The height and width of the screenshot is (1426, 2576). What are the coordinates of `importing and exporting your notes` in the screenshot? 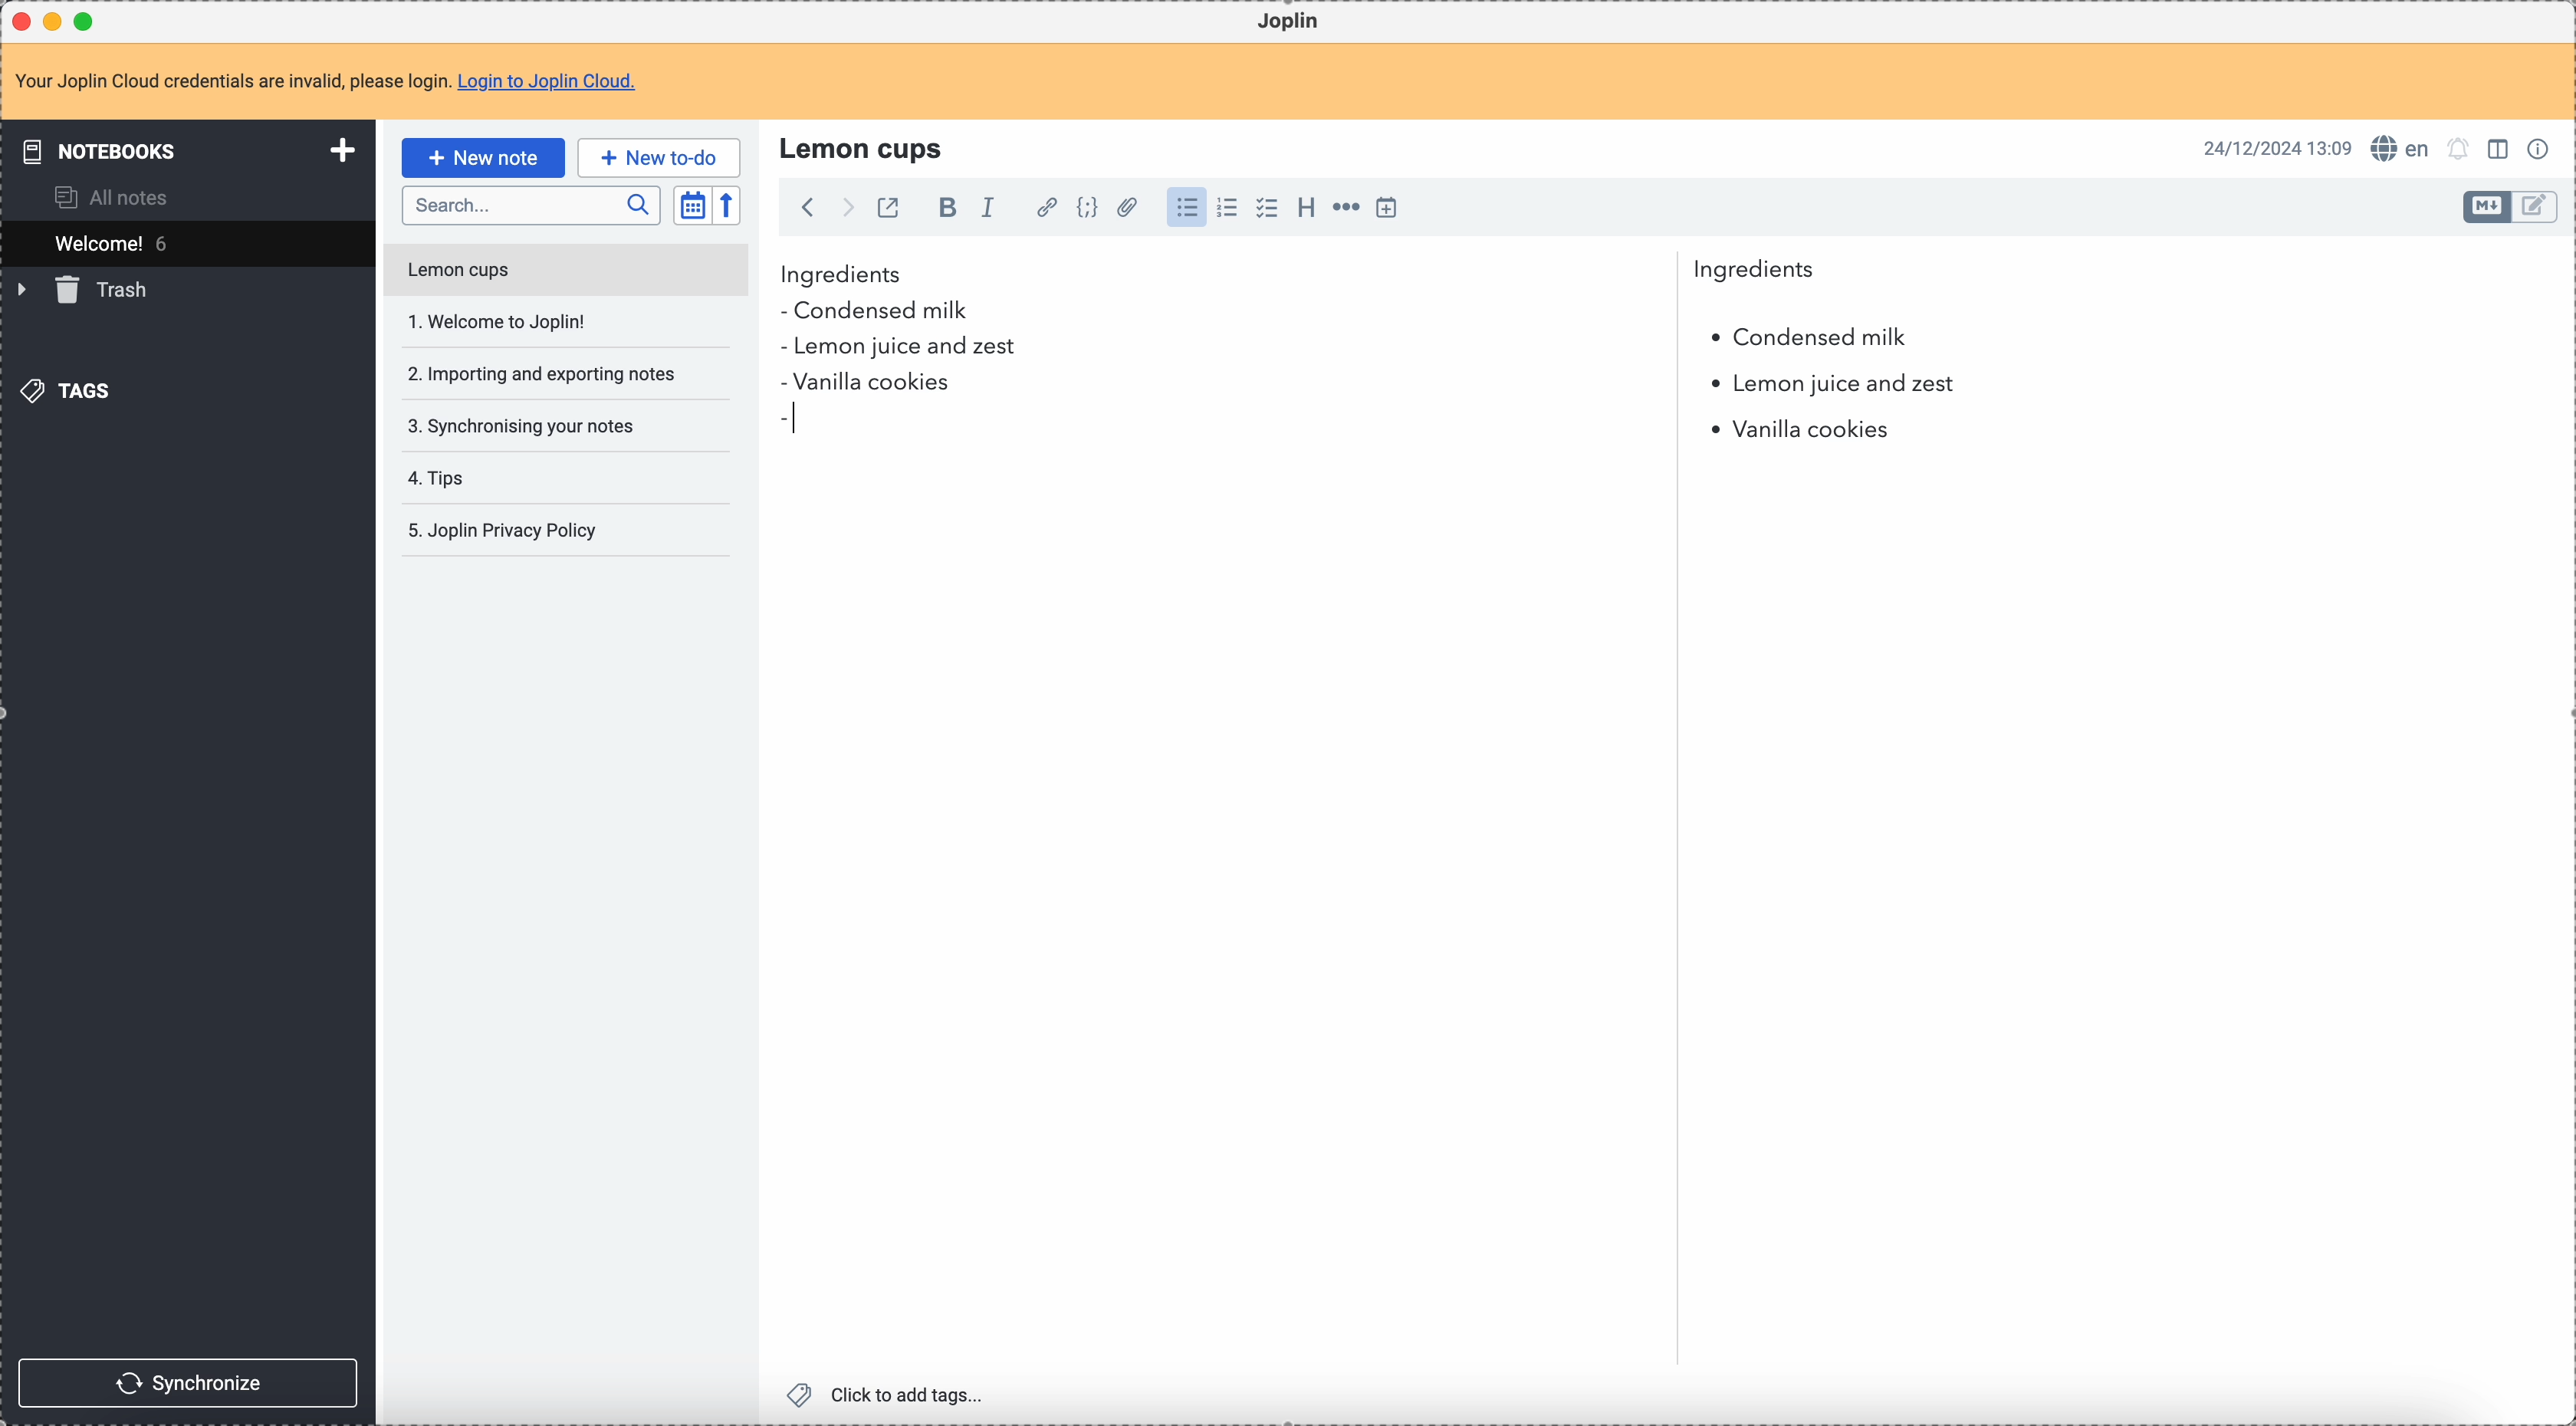 It's located at (544, 374).